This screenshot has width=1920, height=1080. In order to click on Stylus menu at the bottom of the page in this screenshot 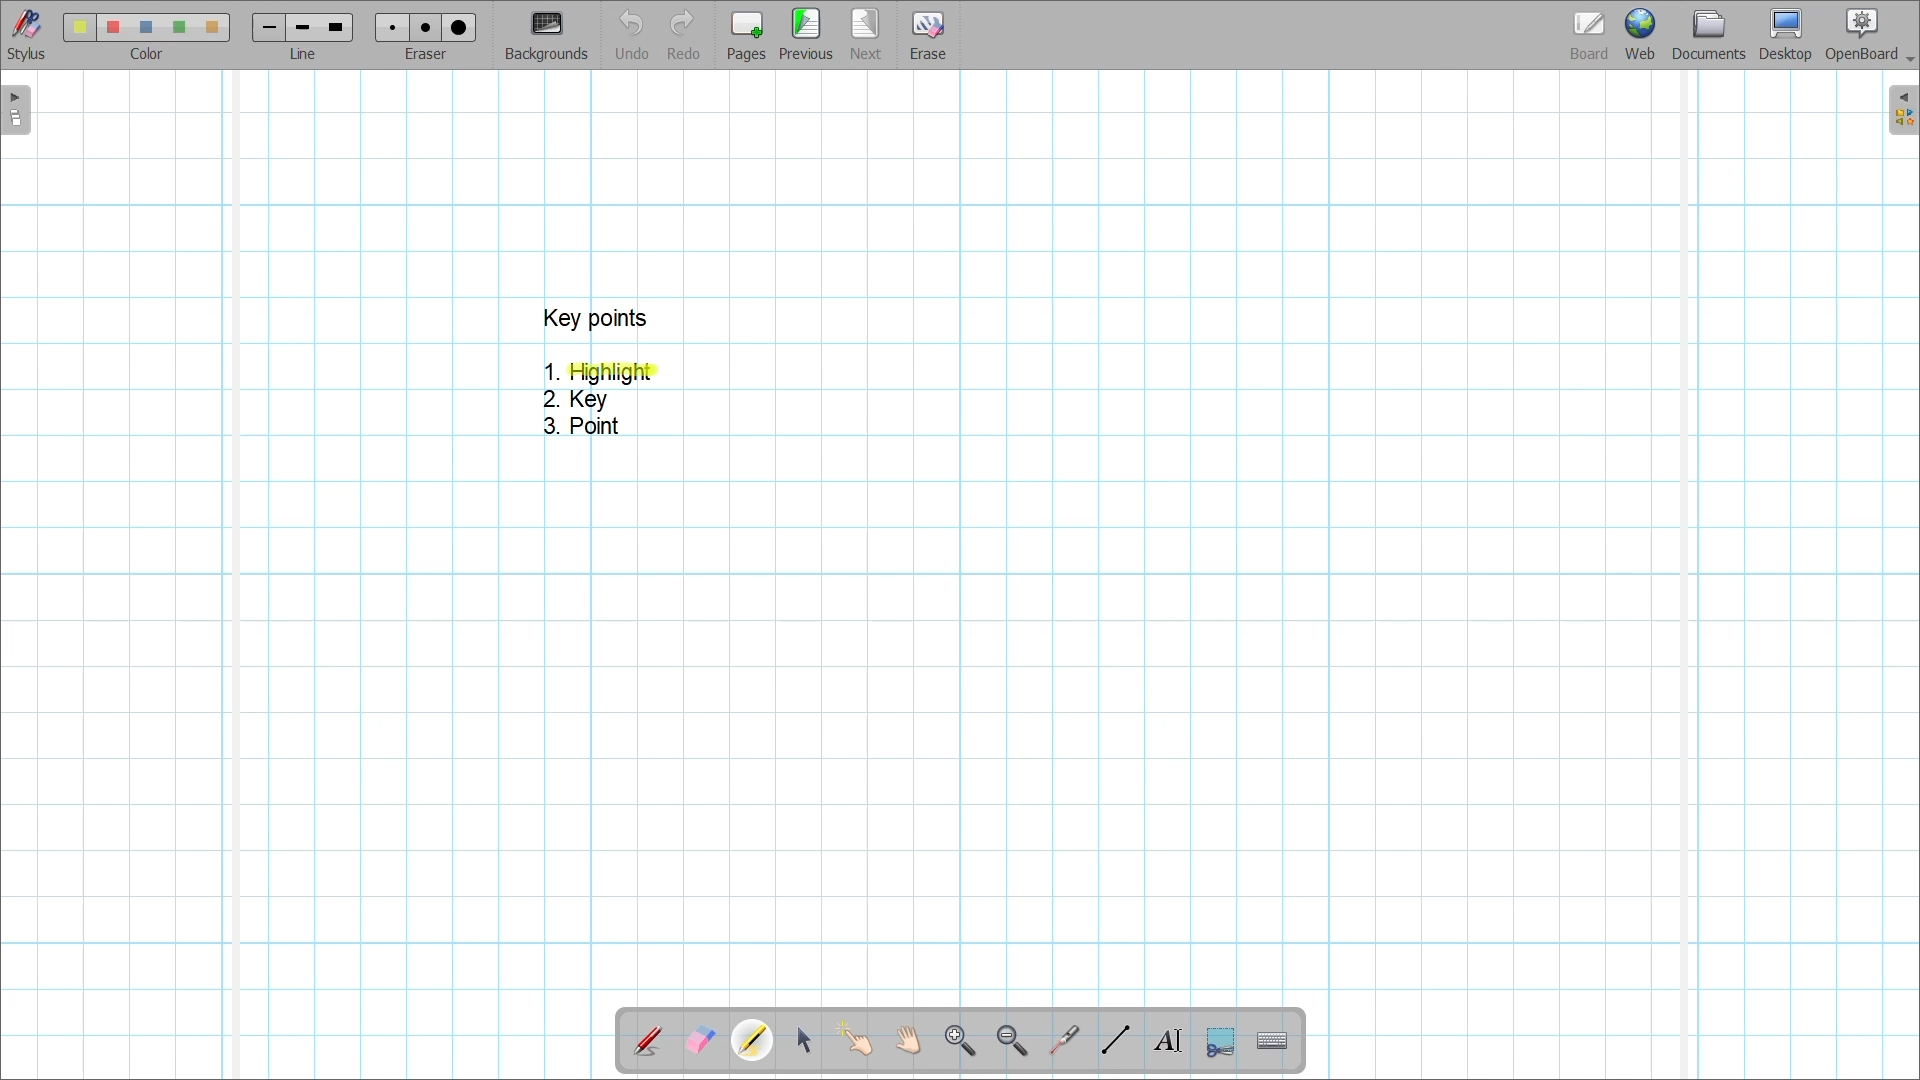, I will do `click(28, 35)`.